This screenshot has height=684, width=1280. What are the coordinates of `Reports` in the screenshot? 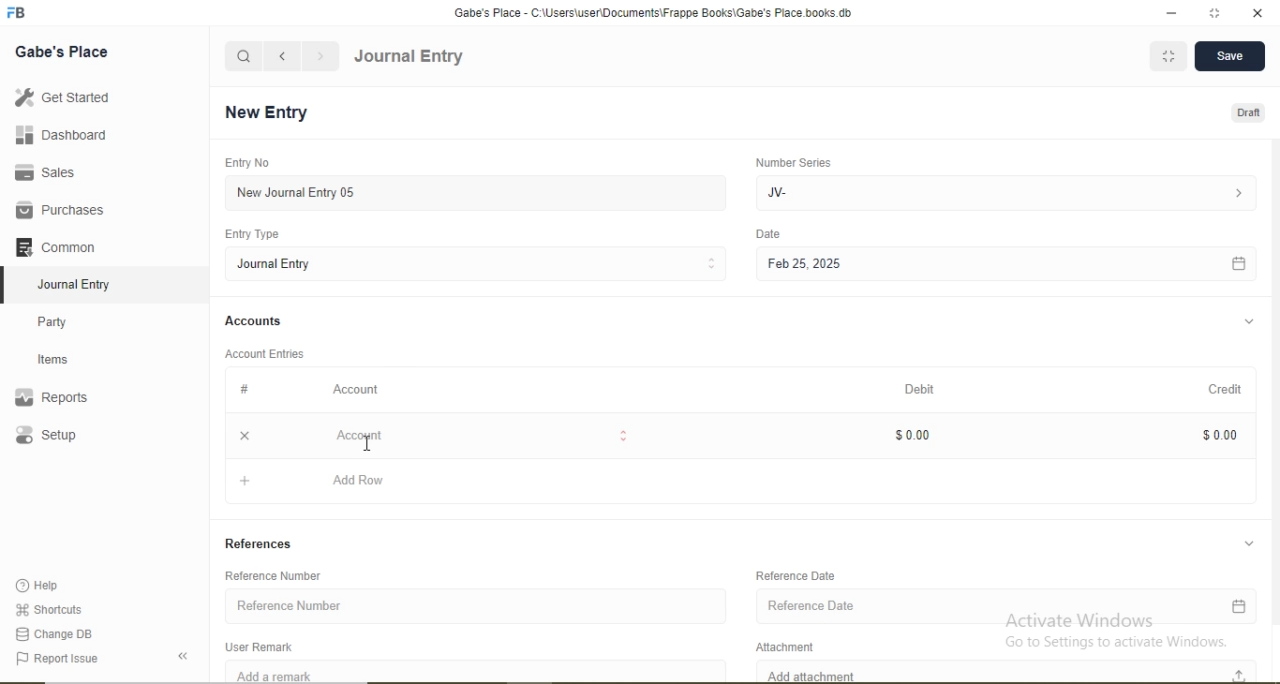 It's located at (61, 398).